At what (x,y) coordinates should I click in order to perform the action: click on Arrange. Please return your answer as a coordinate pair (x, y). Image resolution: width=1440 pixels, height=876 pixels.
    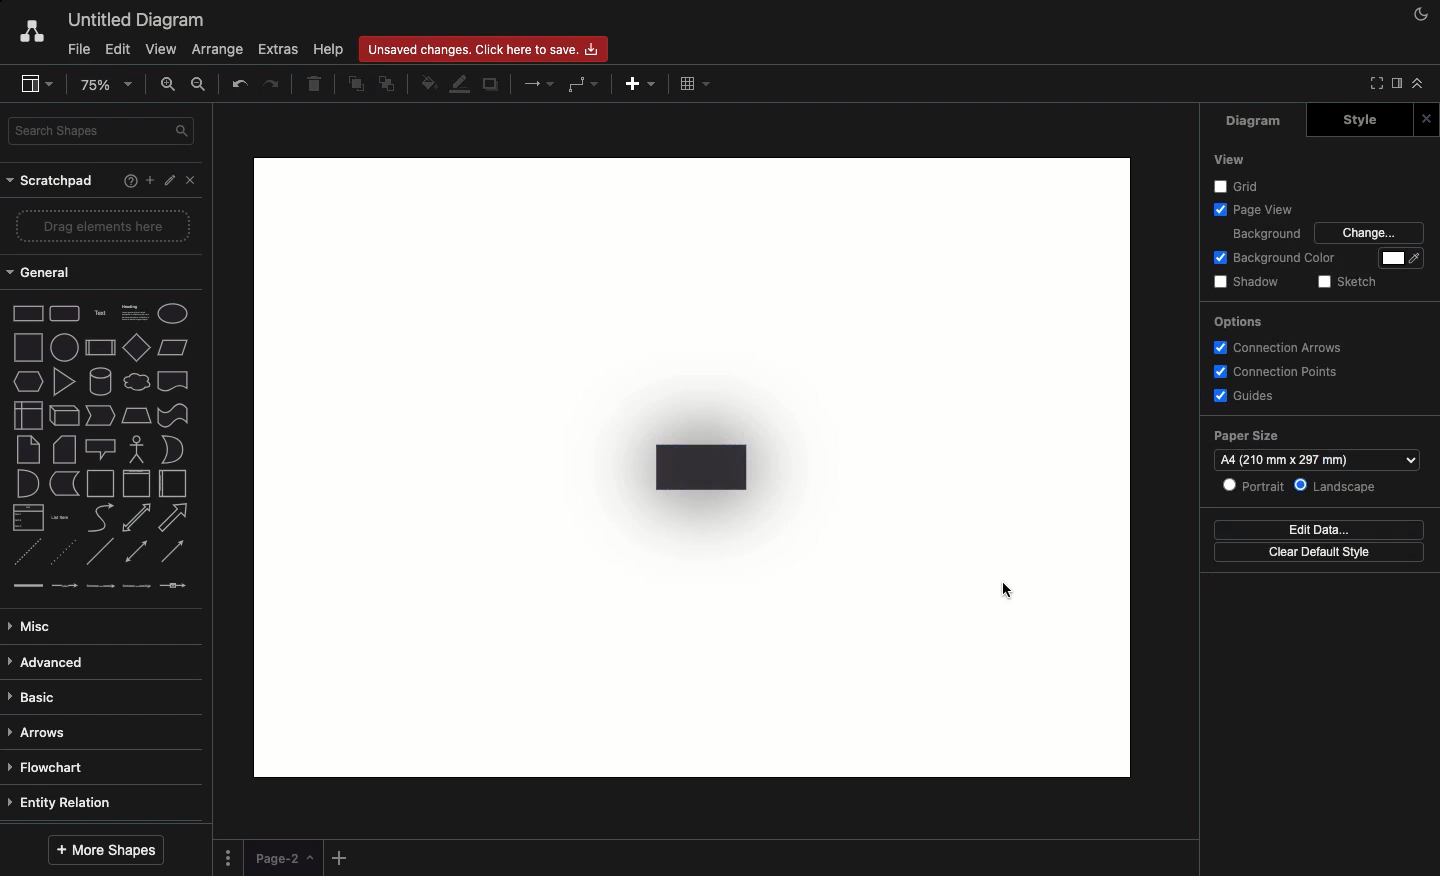
    Looking at the image, I should click on (218, 50).